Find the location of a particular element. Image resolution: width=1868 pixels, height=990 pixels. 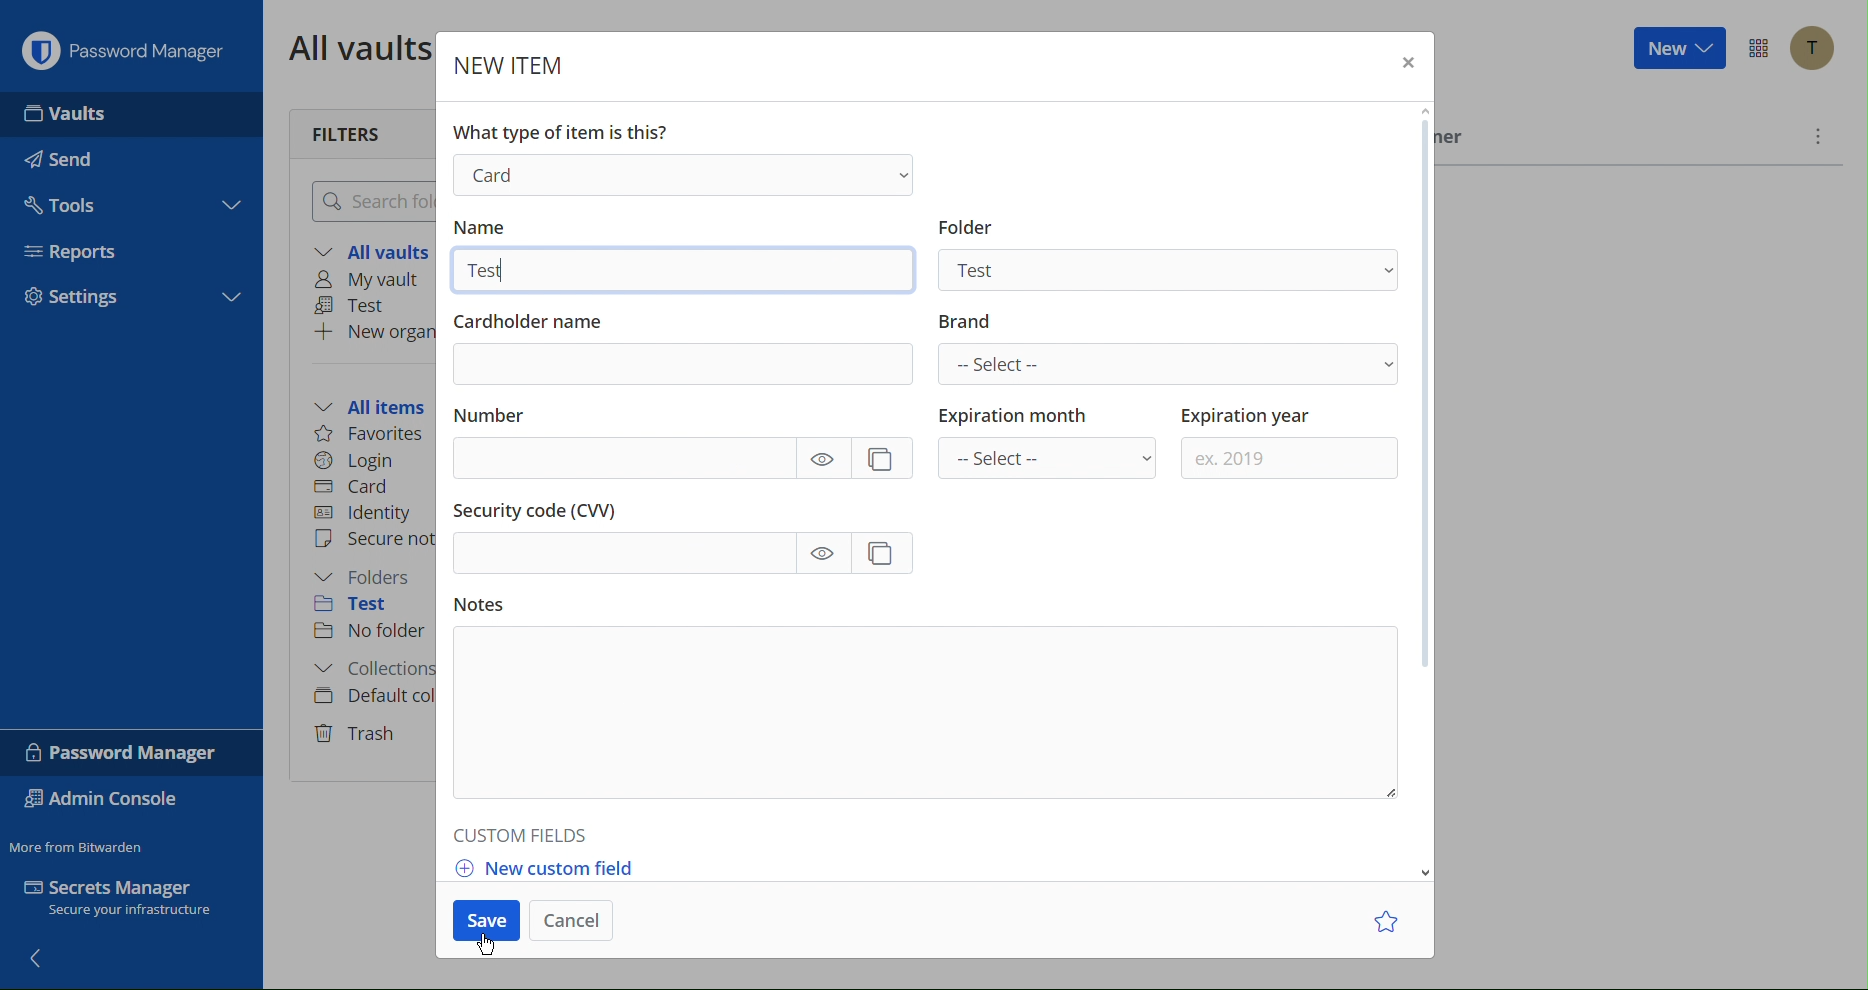

Test is located at coordinates (490, 272).